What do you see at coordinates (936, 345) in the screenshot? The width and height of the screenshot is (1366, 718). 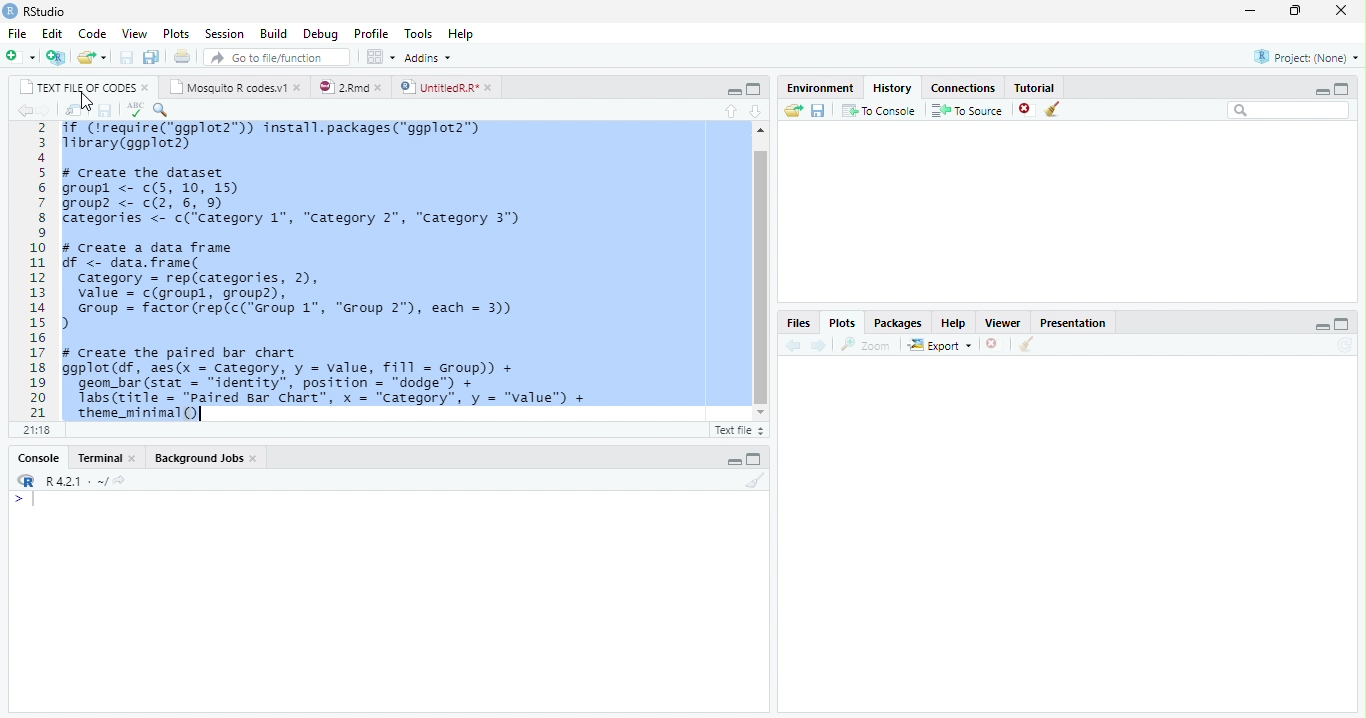 I see `export` at bounding box center [936, 345].